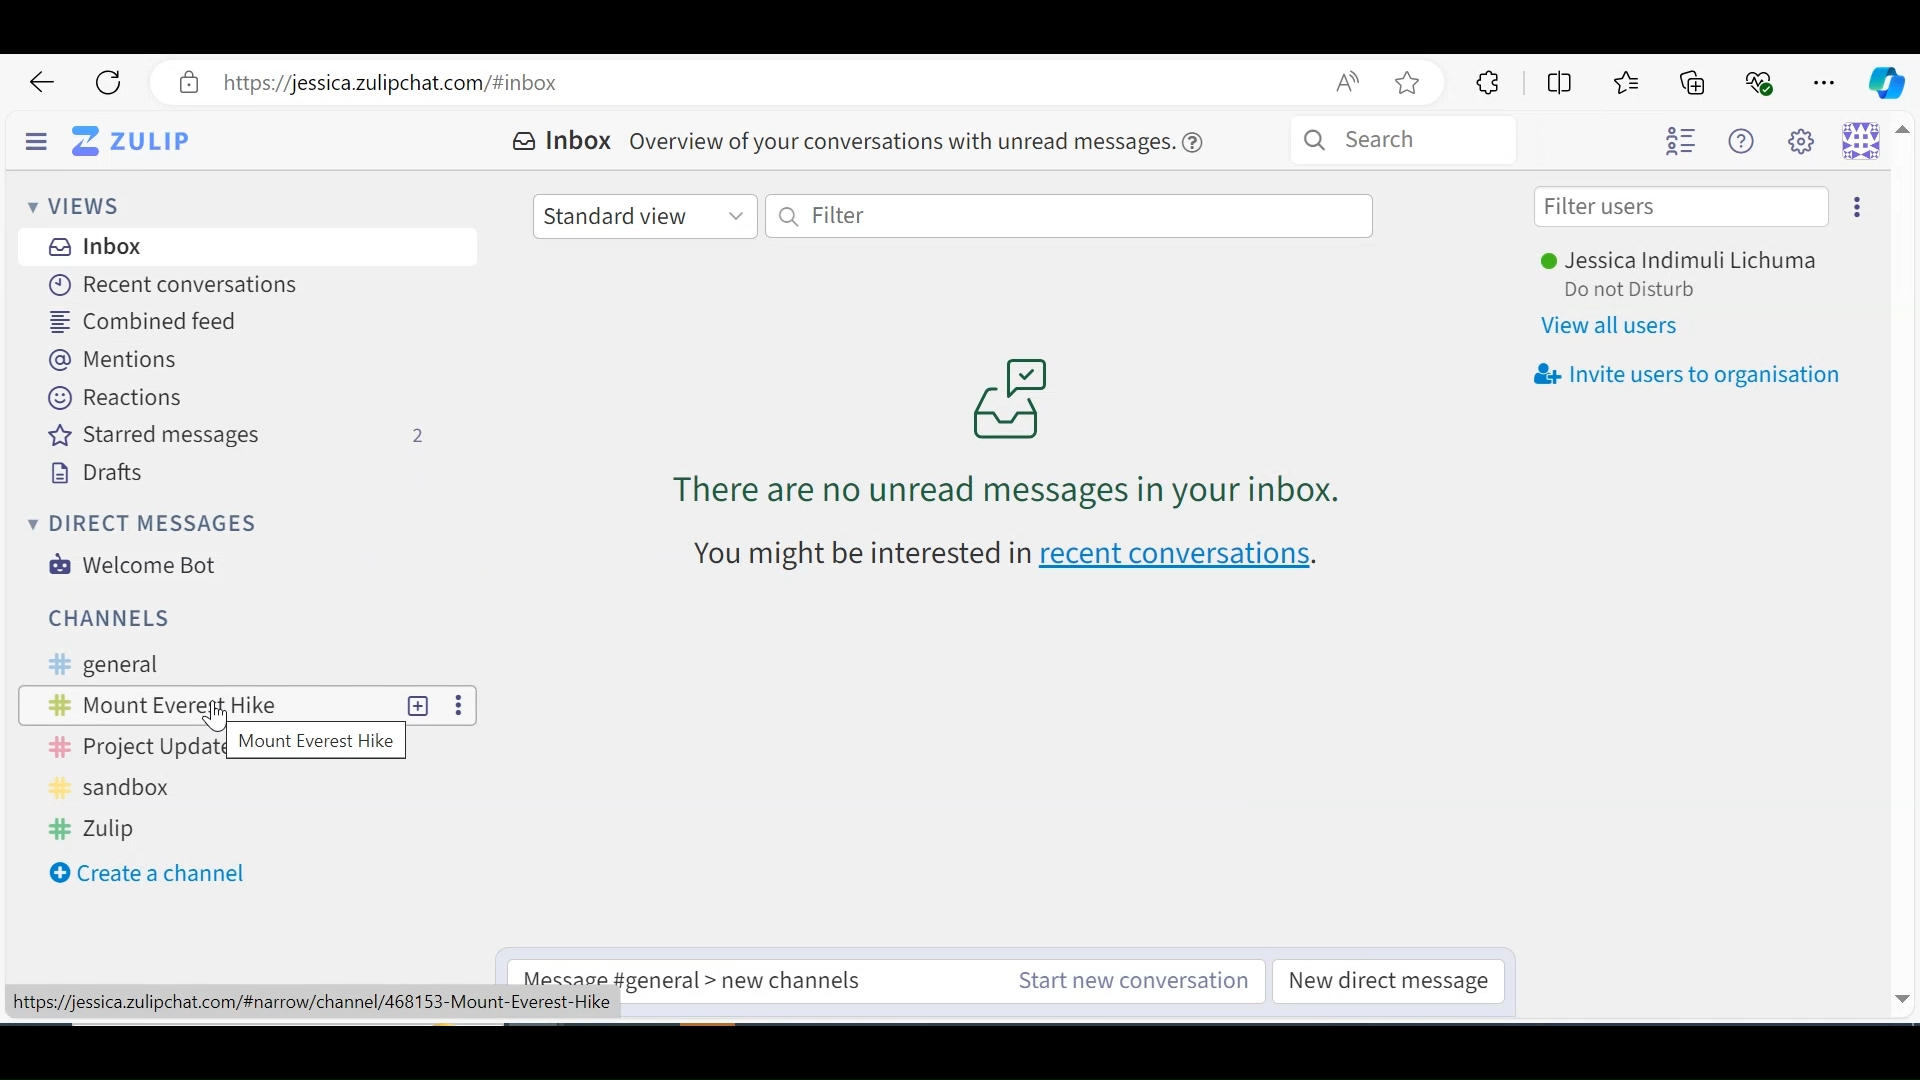 The height and width of the screenshot is (1080, 1920). I want to click on New Topic, so click(419, 704).